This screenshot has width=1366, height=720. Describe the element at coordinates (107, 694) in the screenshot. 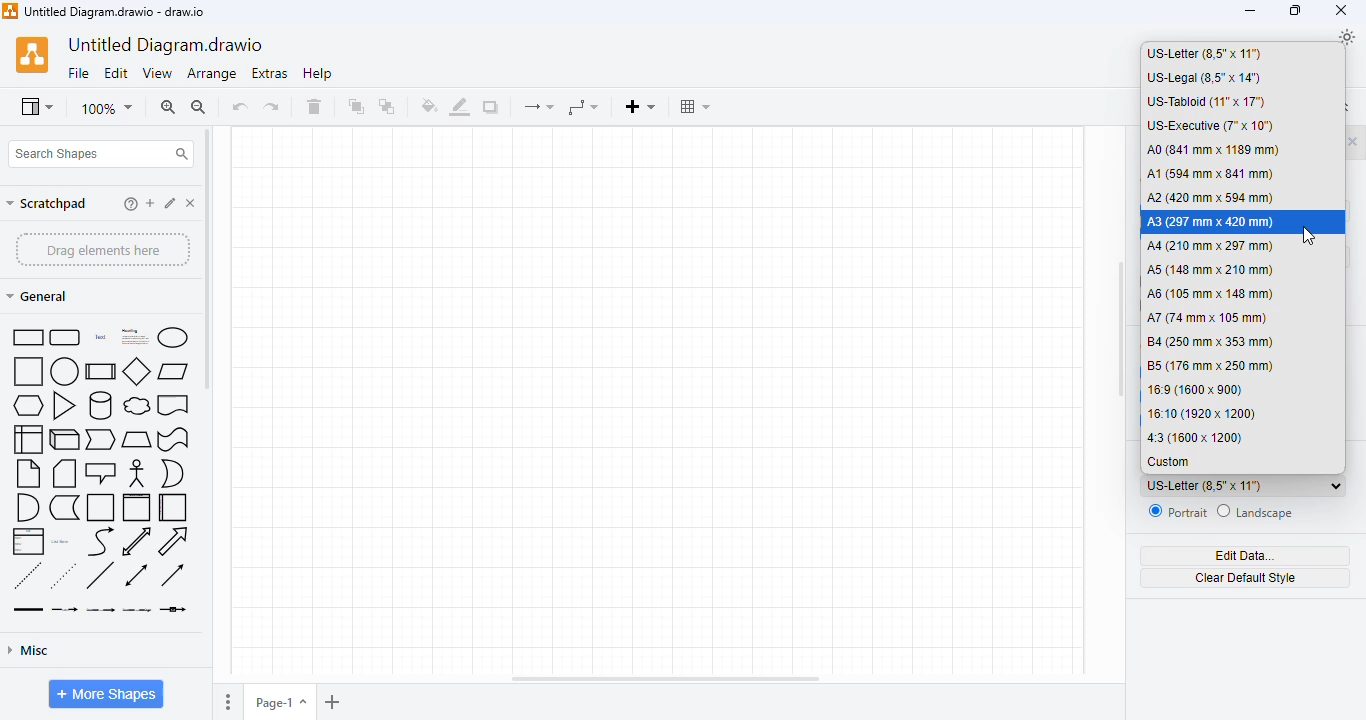

I see `more shapes` at that location.